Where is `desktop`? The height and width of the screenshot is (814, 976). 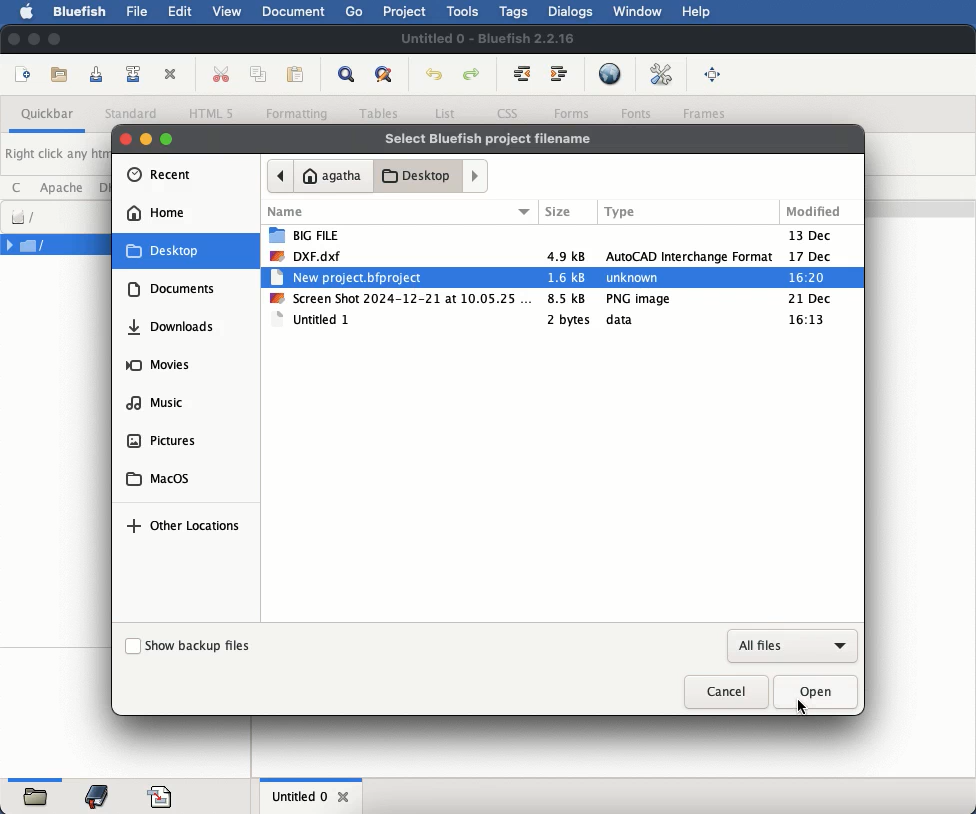
desktop is located at coordinates (162, 247).